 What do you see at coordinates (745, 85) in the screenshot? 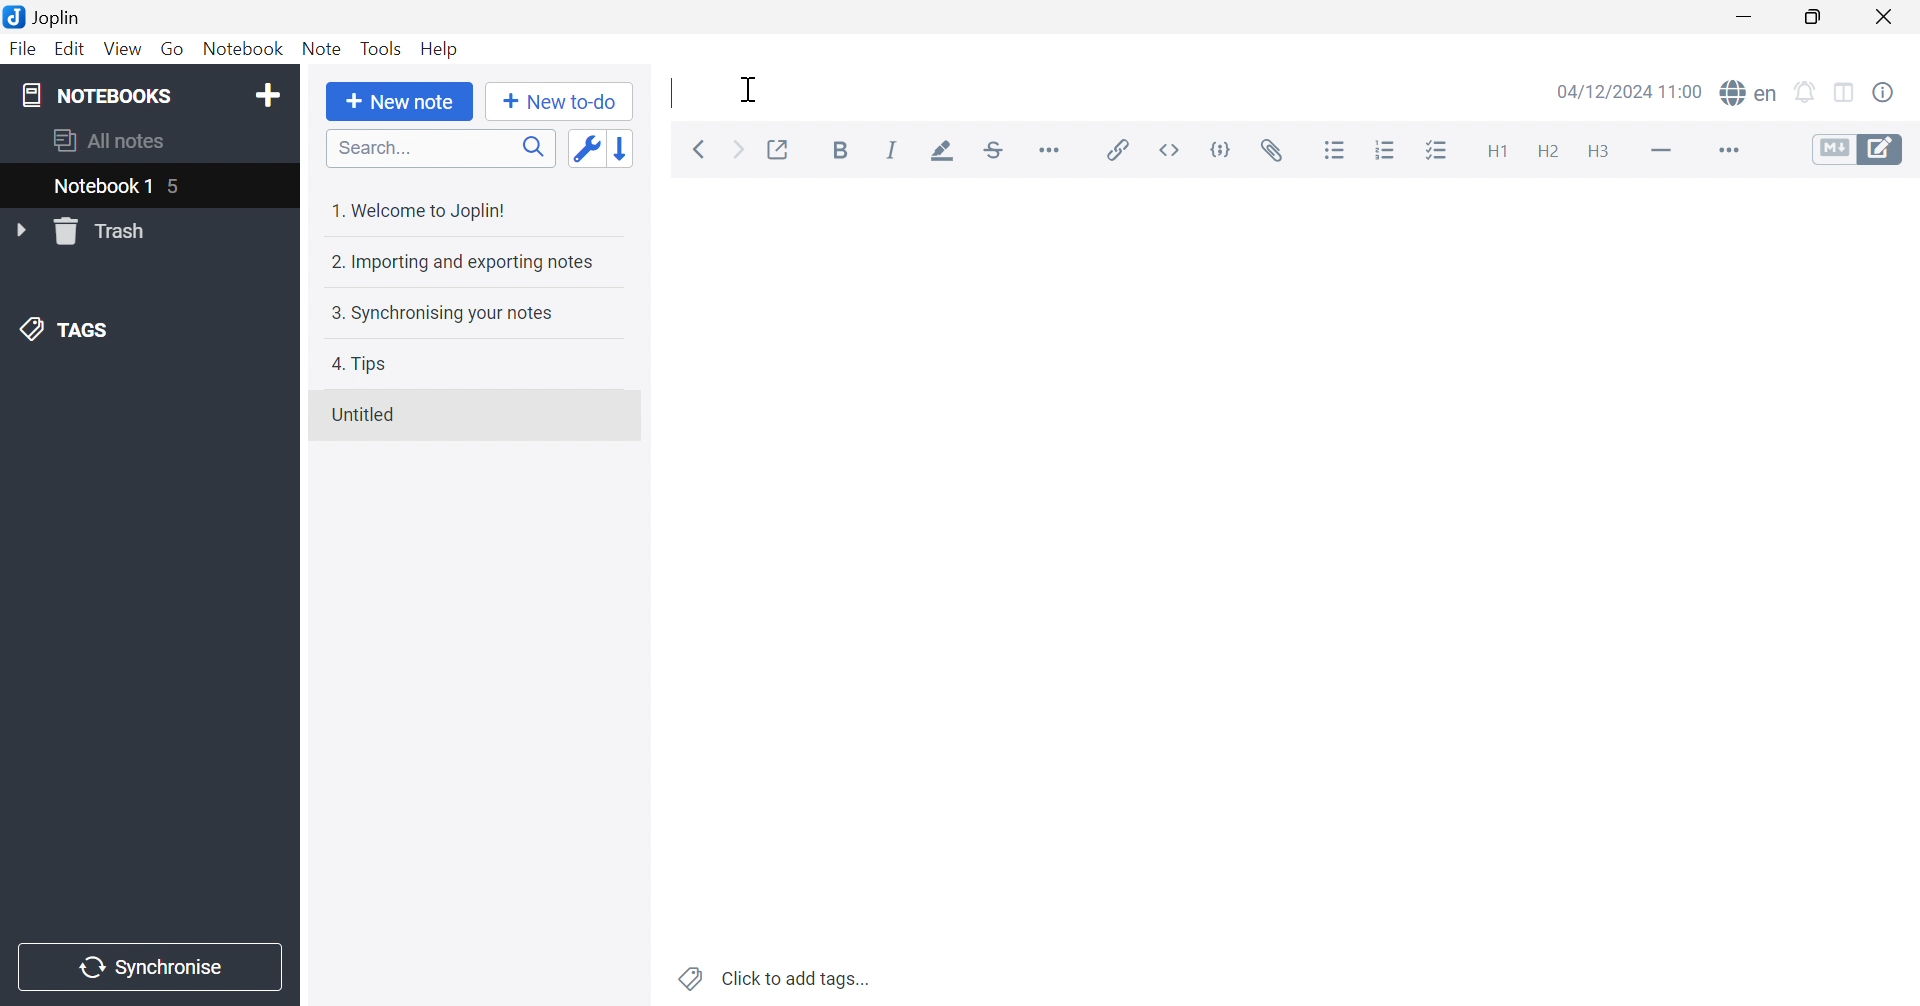
I see `` at bounding box center [745, 85].